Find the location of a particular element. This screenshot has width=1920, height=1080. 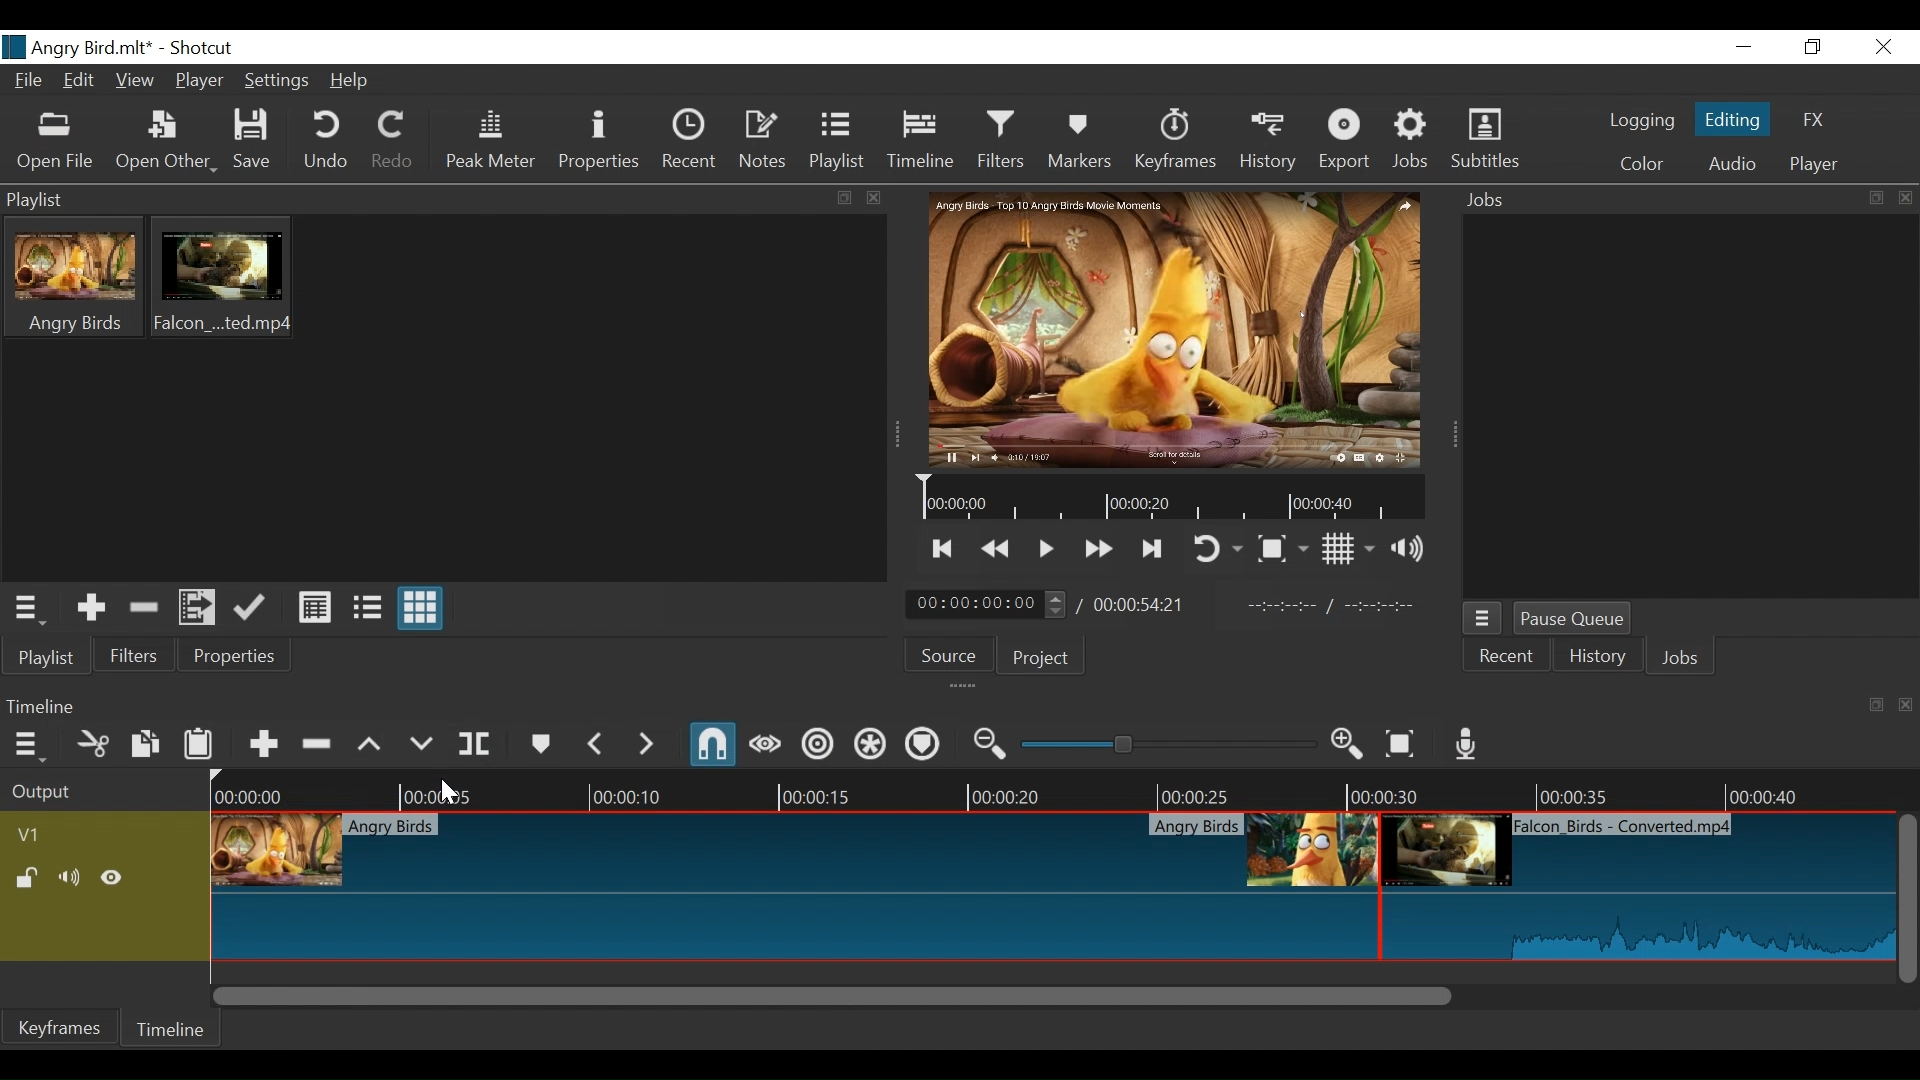

Undo is located at coordinates (328, 142).